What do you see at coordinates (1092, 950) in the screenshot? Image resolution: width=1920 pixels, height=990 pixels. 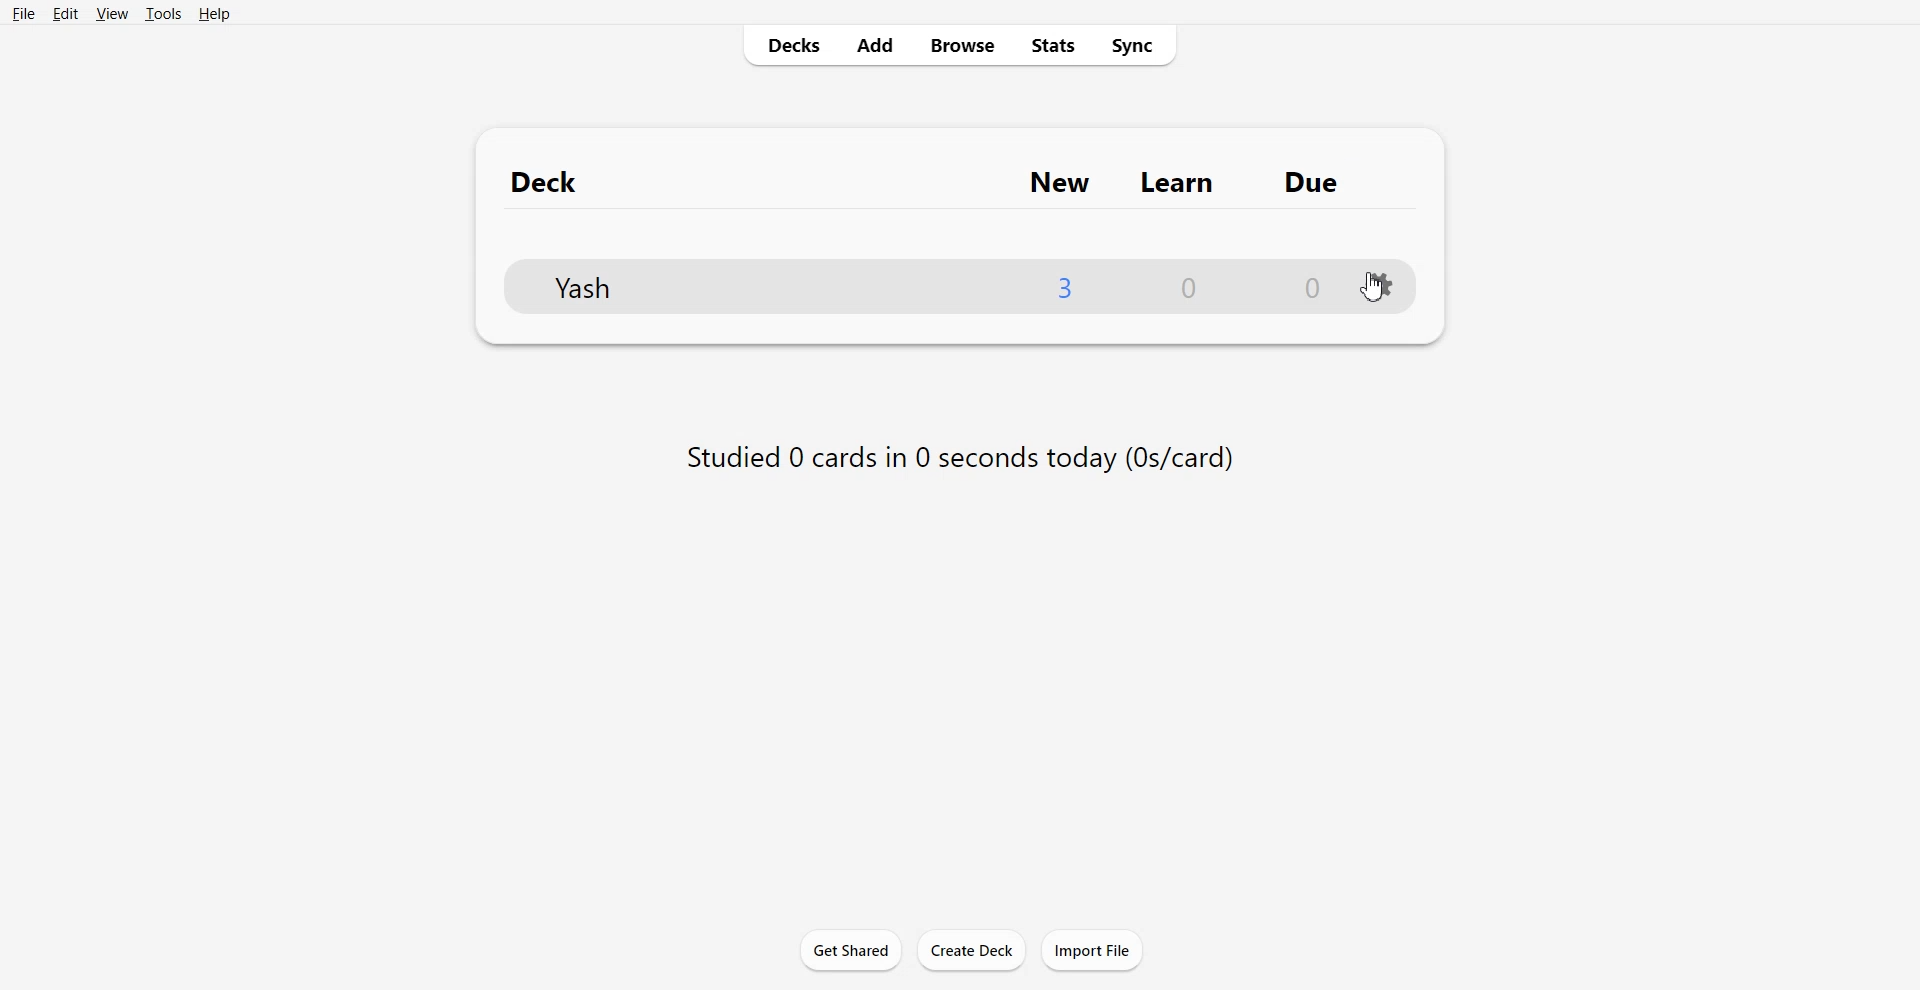 I see `Import File` at bounding box center [1092, 950].